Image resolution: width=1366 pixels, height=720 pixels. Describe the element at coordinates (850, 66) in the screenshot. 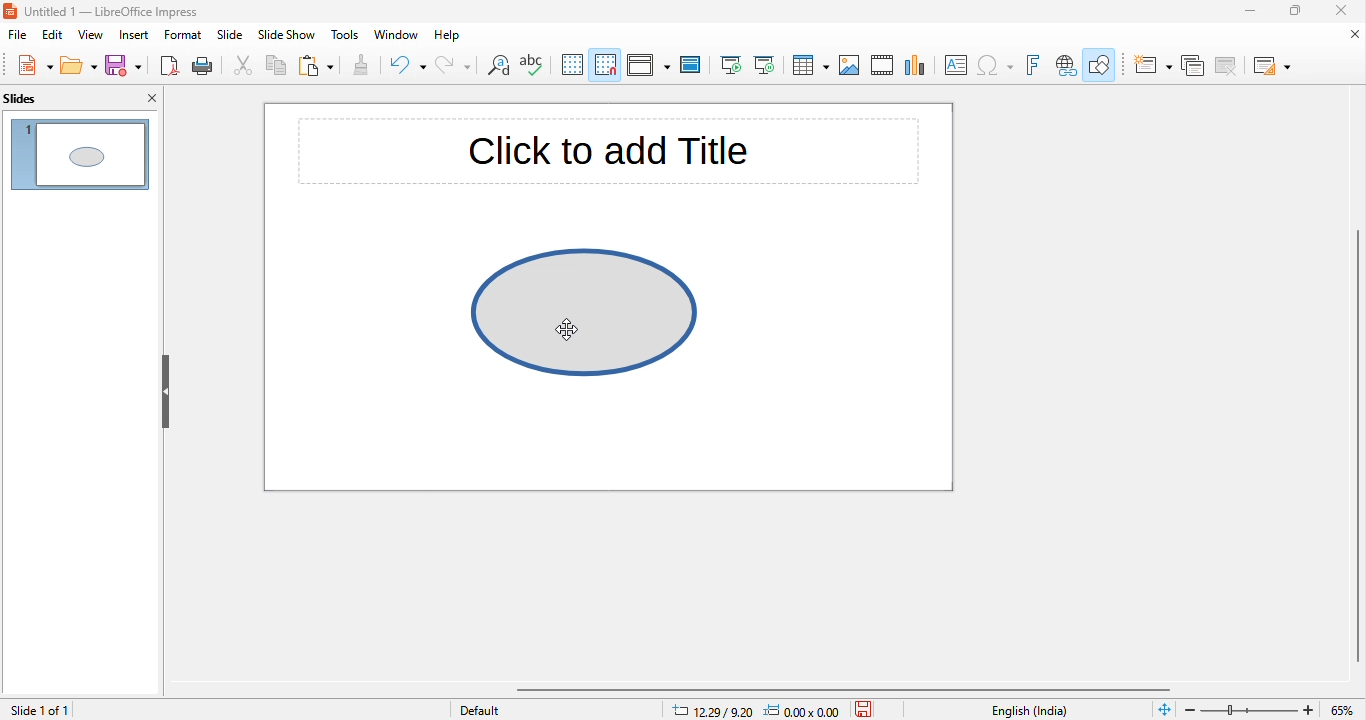

I see `image` at that location.